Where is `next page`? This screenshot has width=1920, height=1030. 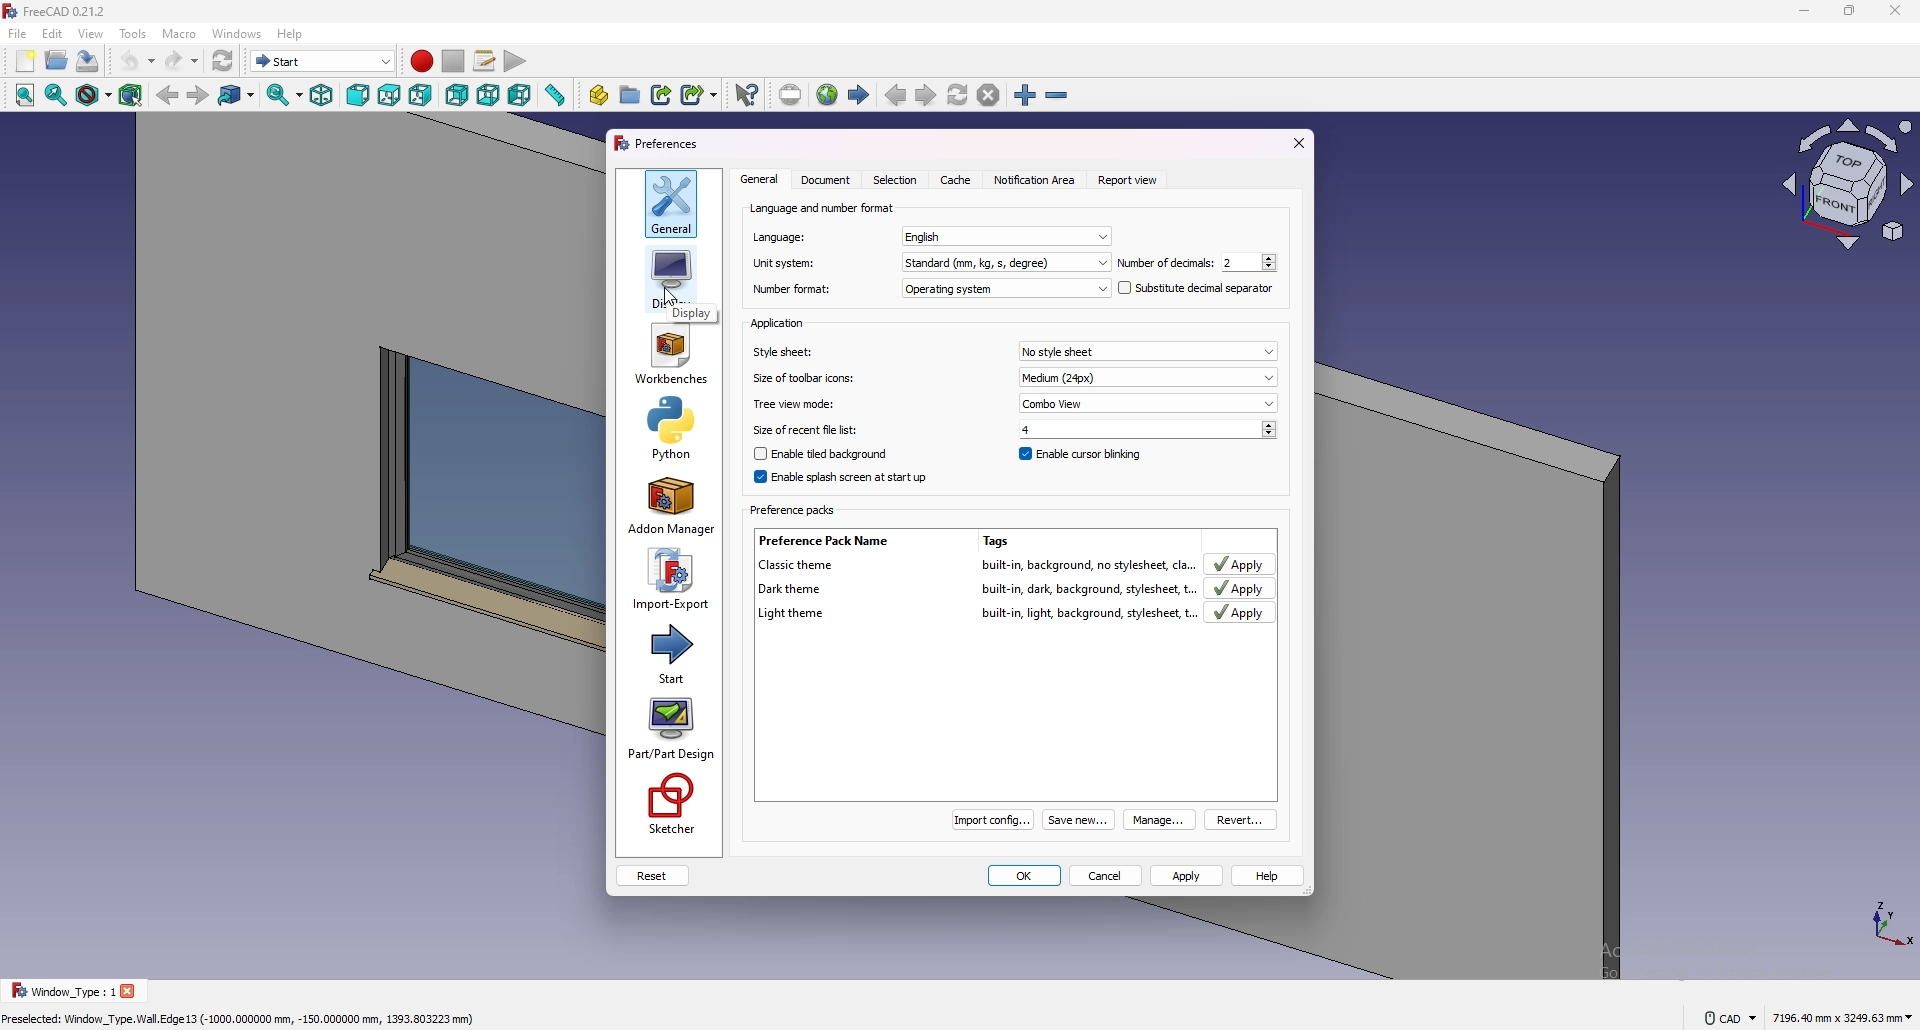
next page is located at coordinates (926, 97).